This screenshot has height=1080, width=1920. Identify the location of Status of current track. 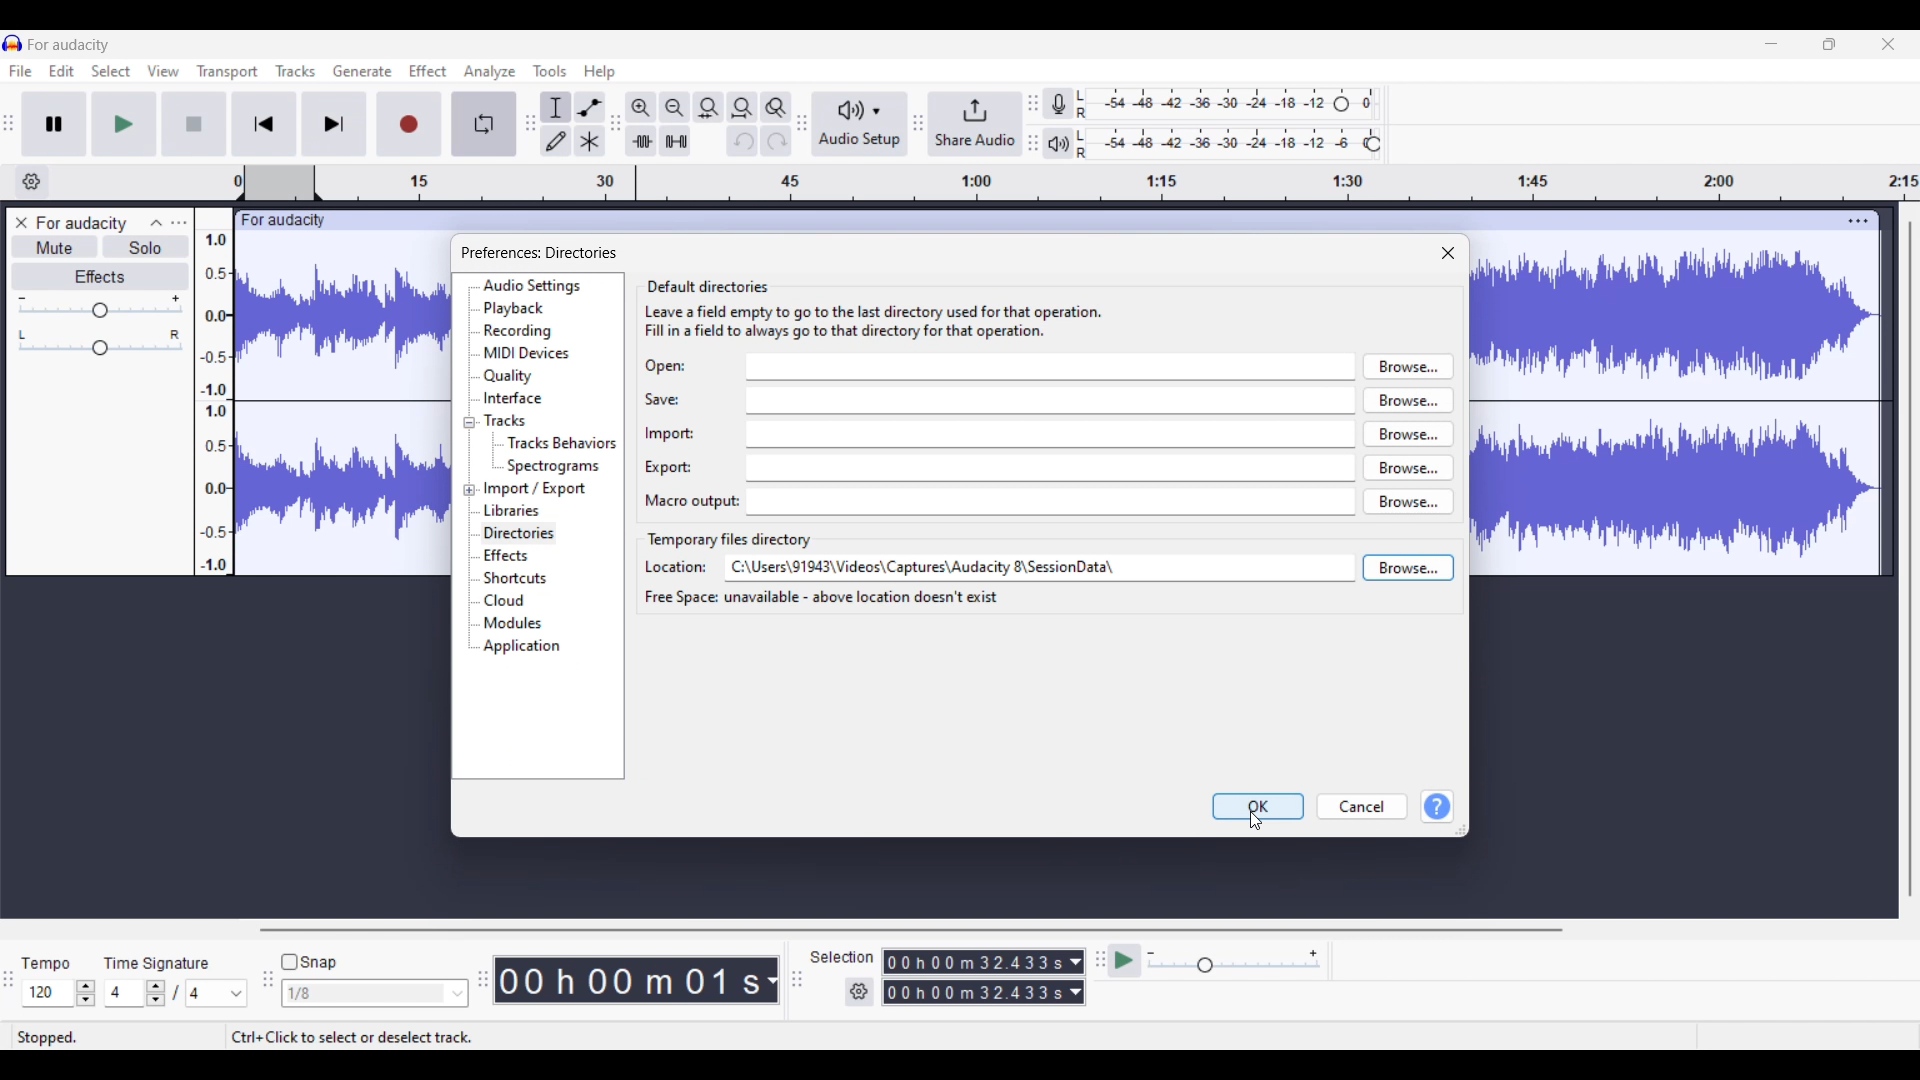
(50, 1036).